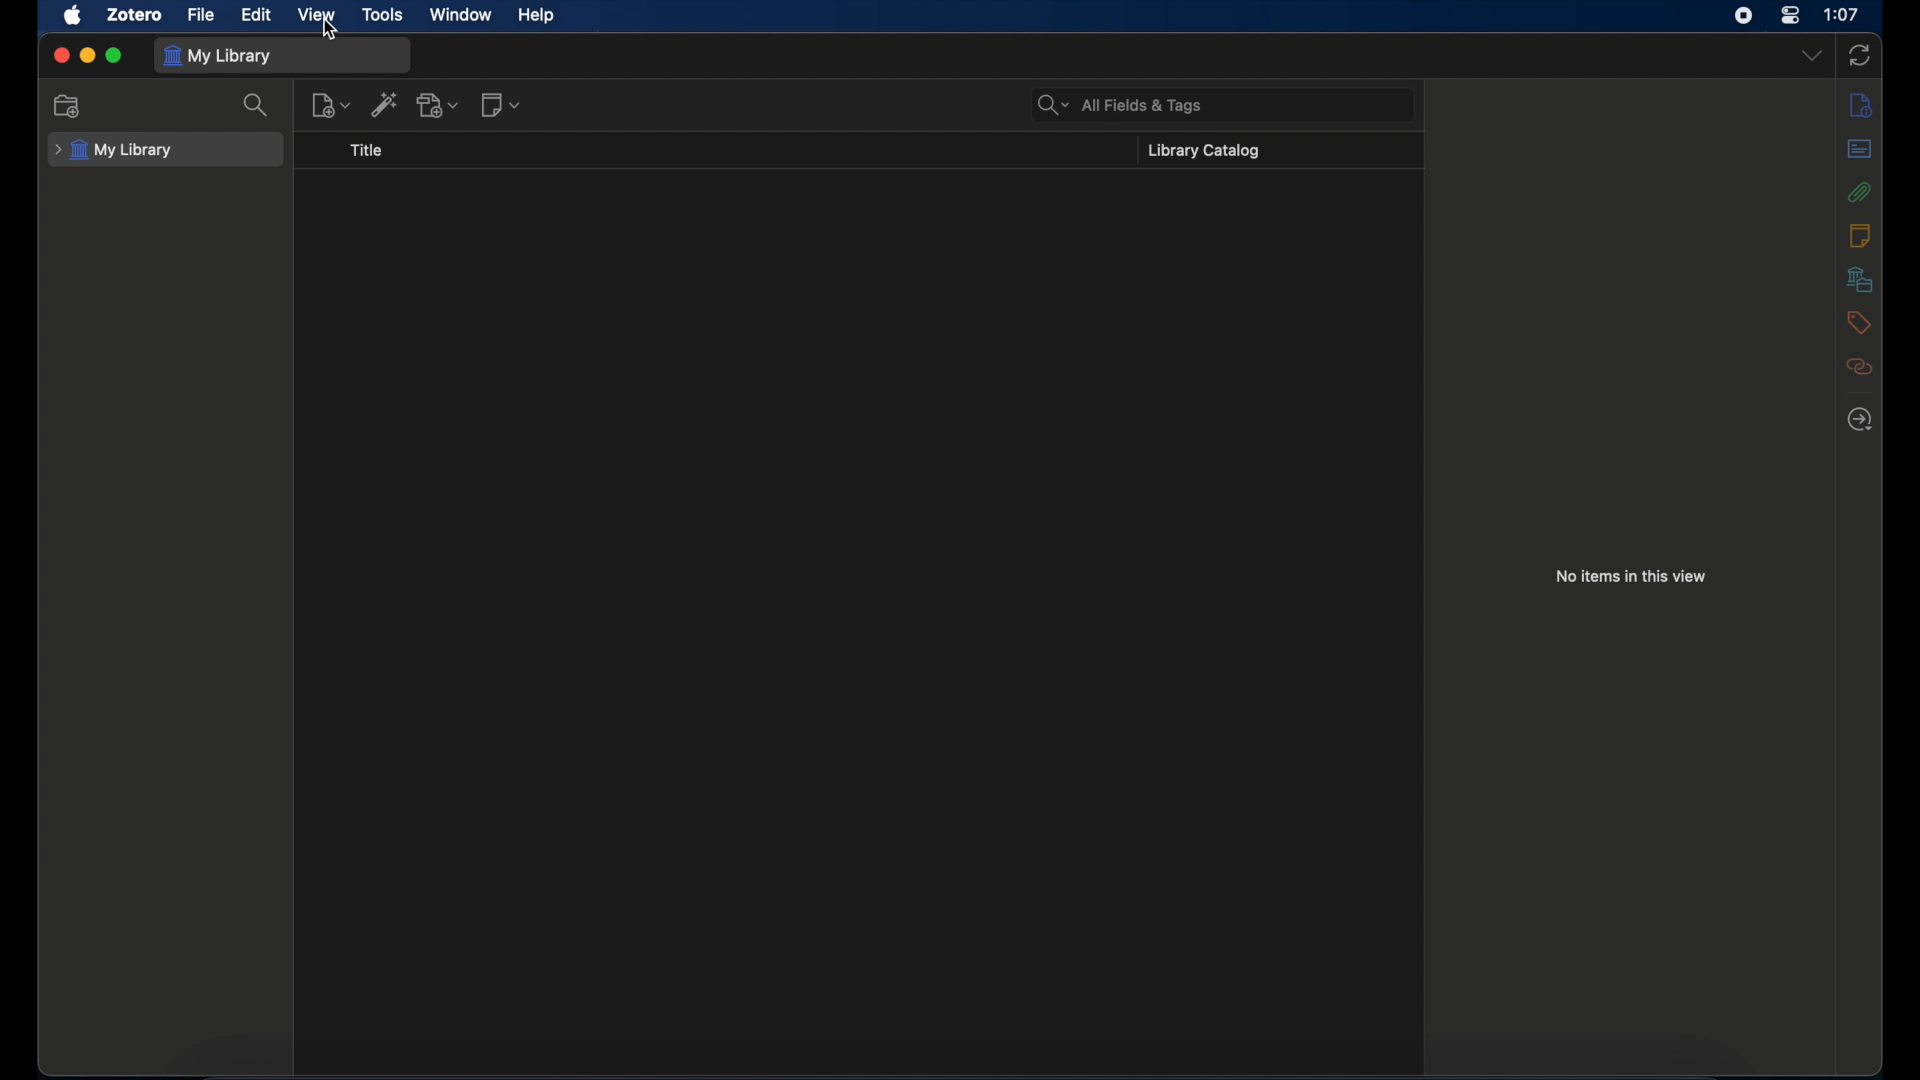 The height and width of the screenshot is (1080, 1920). What do you see at coordinates (1860, 149) in the screenshot?
I see `abstract` at bounding box center [1860, 149].